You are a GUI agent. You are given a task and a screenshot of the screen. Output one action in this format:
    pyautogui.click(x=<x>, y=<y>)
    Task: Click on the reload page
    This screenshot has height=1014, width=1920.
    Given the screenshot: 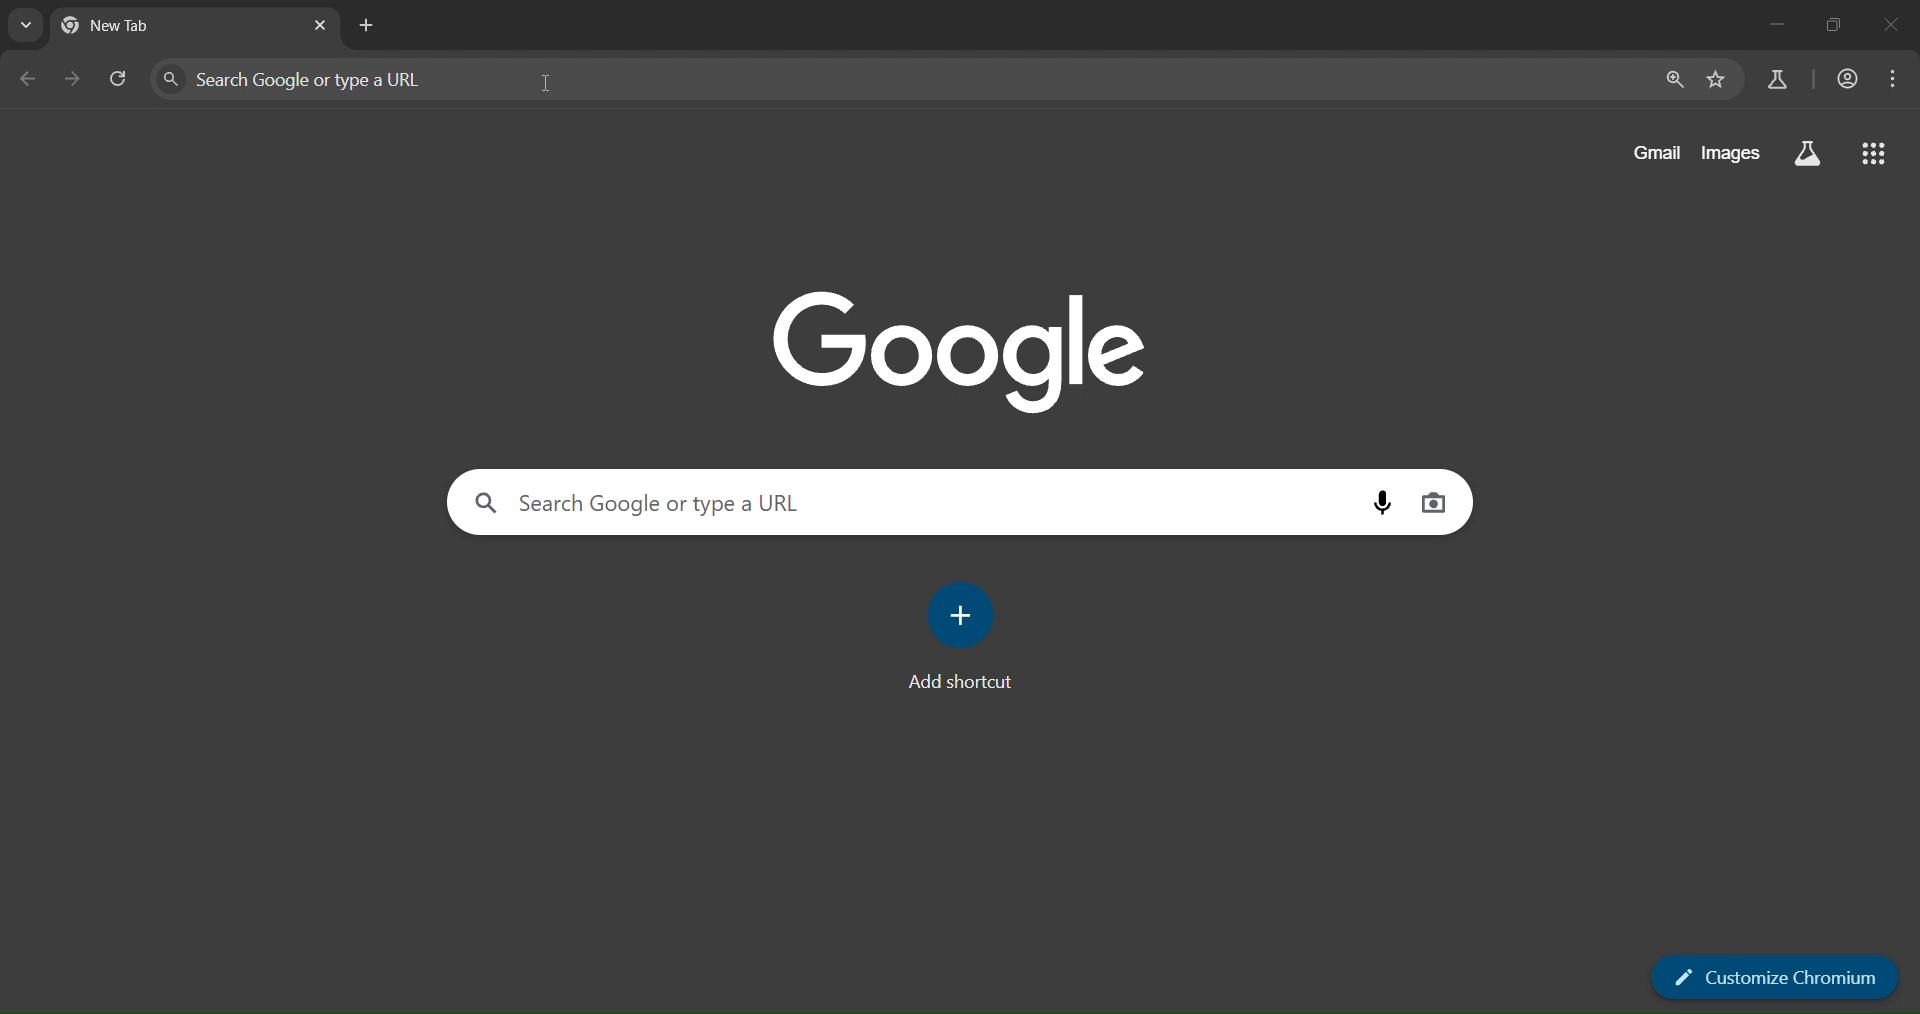 What is the action you would take?
    pyautogui.click(x=120, y=77)
    